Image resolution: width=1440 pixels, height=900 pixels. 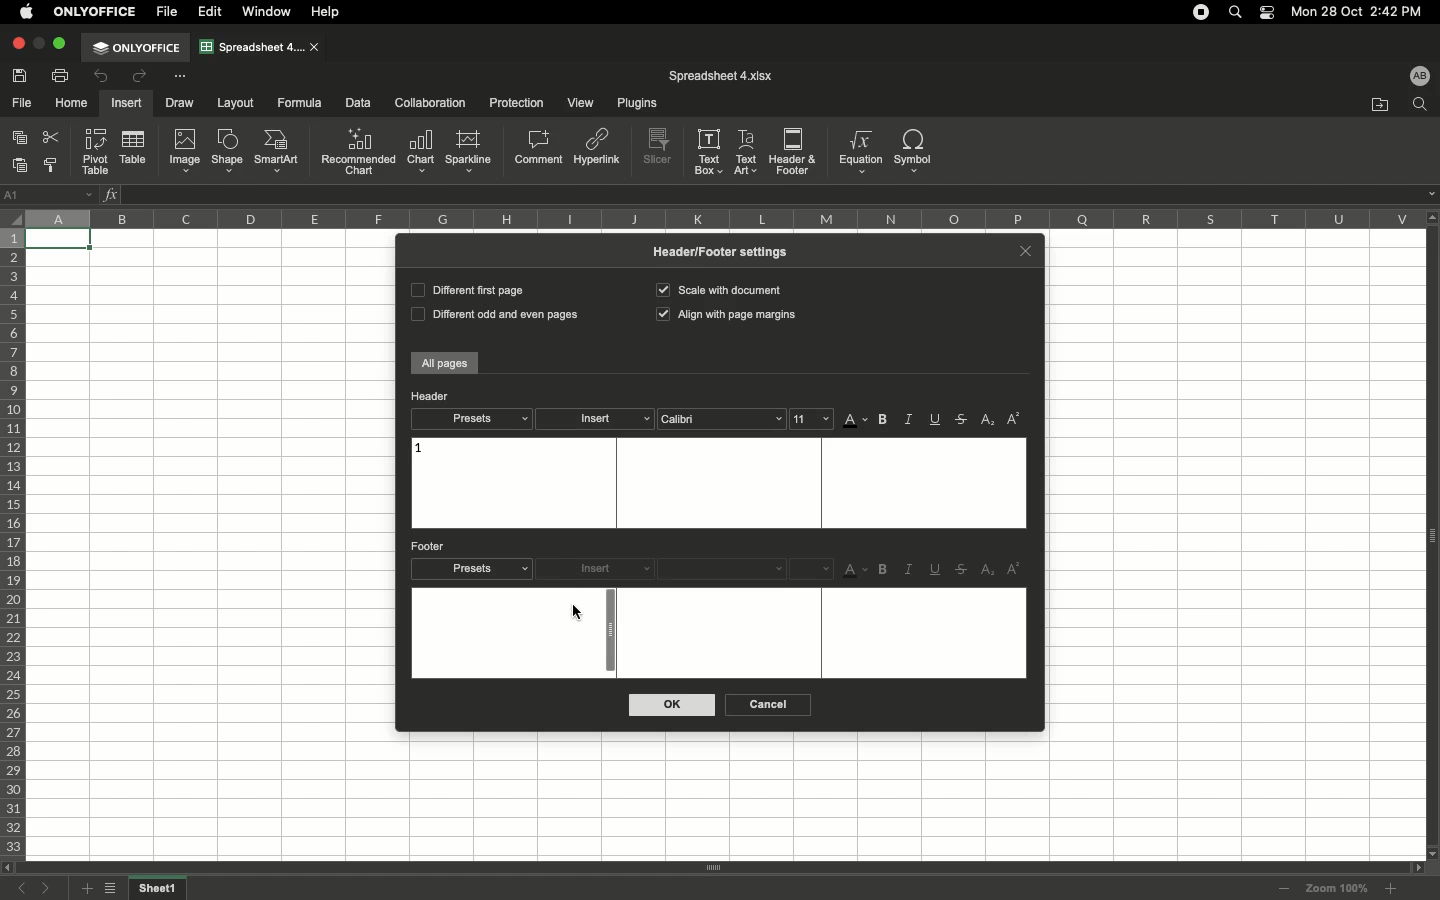 I want to click on Column, so click(x=719, y=218).